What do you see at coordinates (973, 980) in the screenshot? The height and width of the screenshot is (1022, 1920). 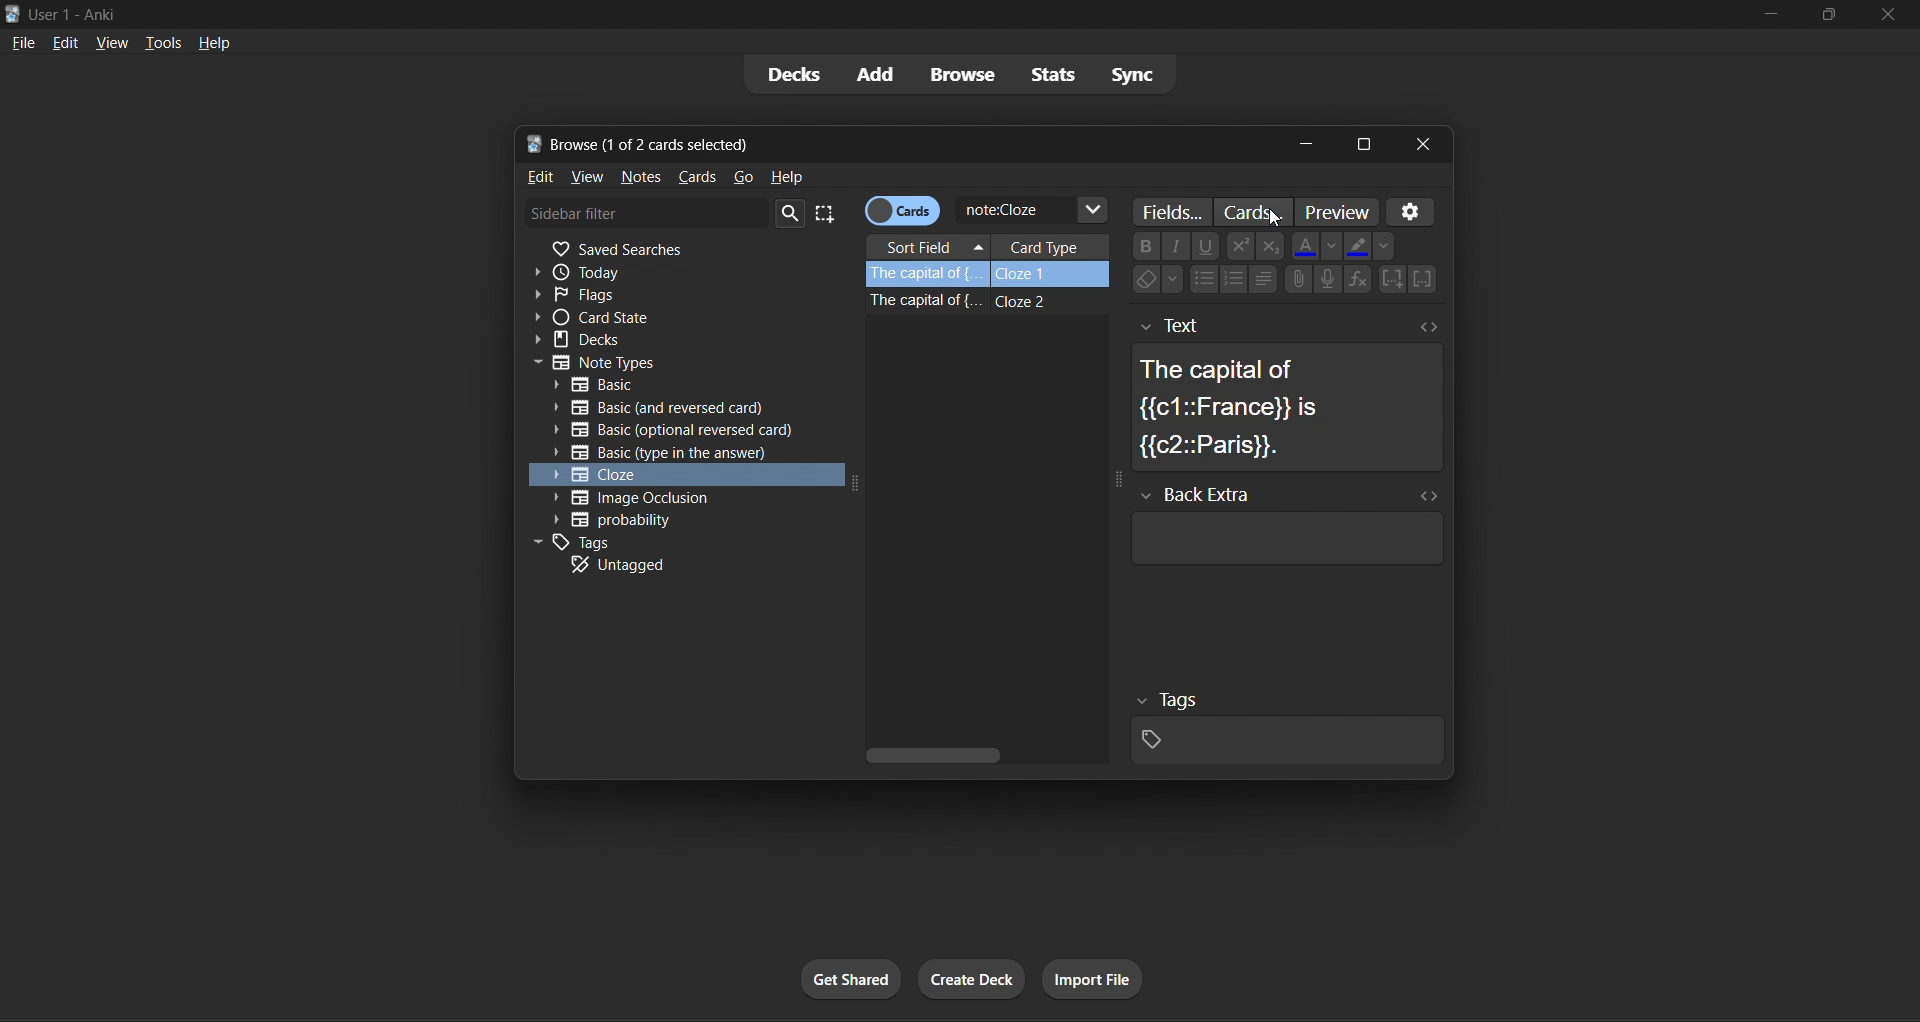 I see `create deck` at bounding box center [973, 980].